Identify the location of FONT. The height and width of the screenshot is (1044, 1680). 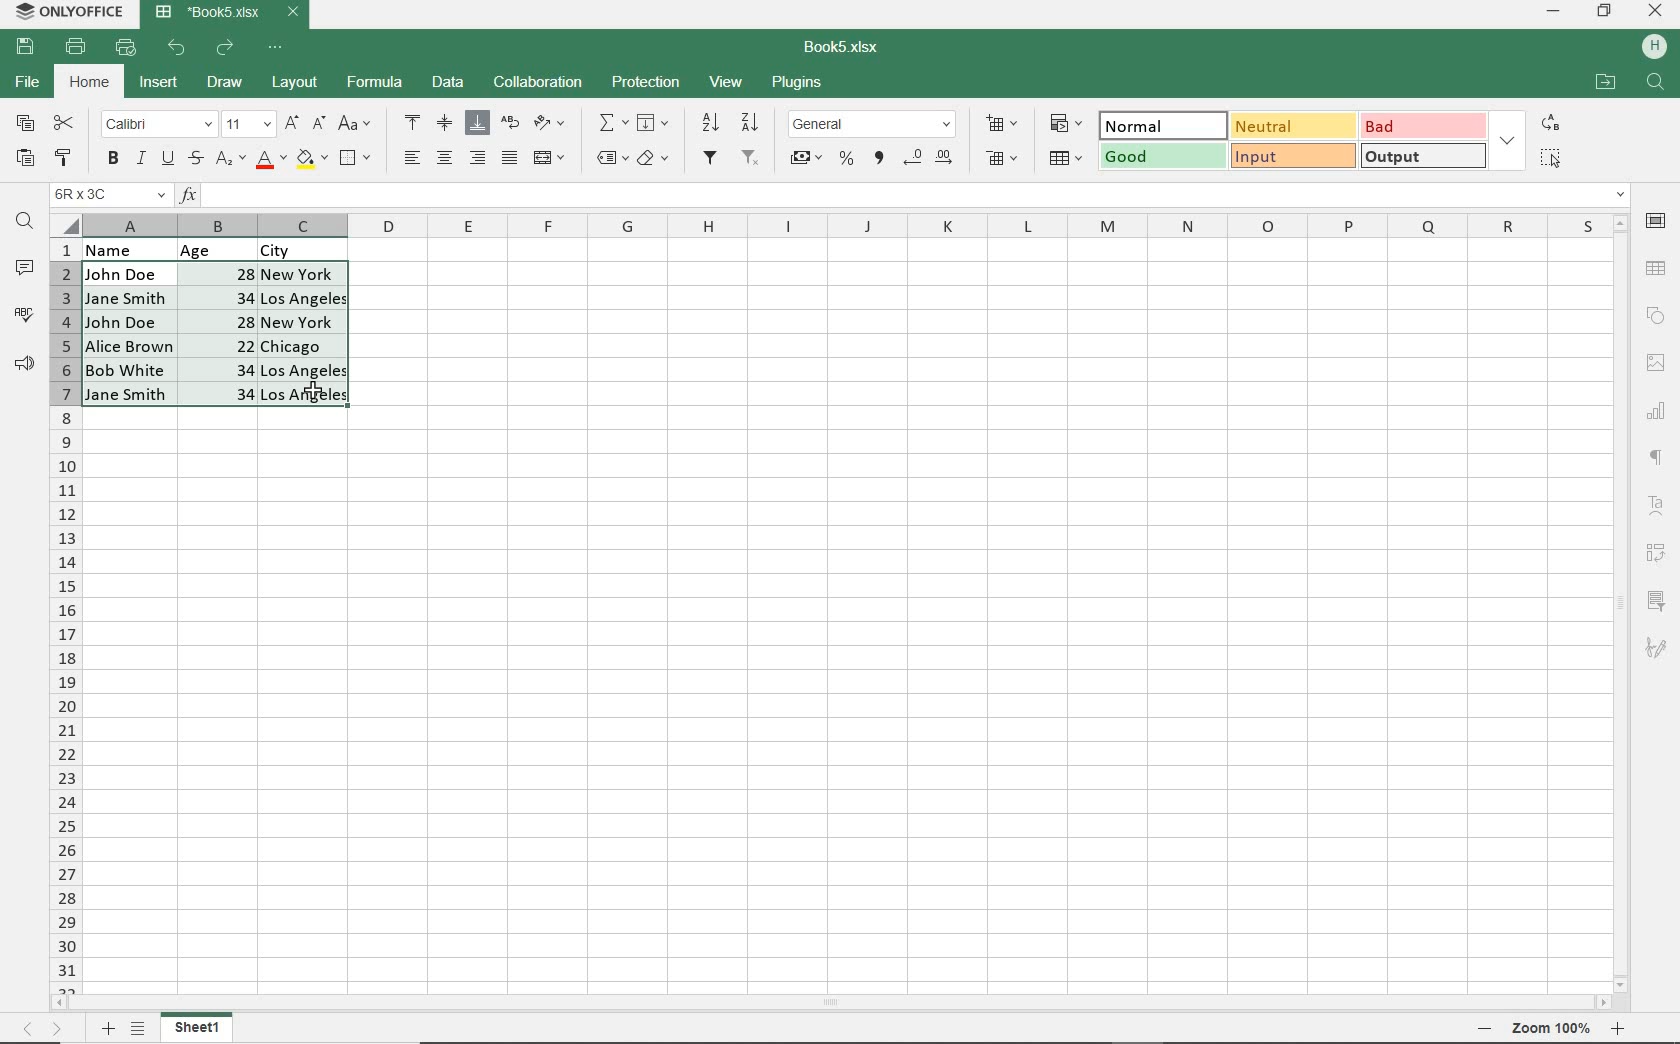
(156, 123).